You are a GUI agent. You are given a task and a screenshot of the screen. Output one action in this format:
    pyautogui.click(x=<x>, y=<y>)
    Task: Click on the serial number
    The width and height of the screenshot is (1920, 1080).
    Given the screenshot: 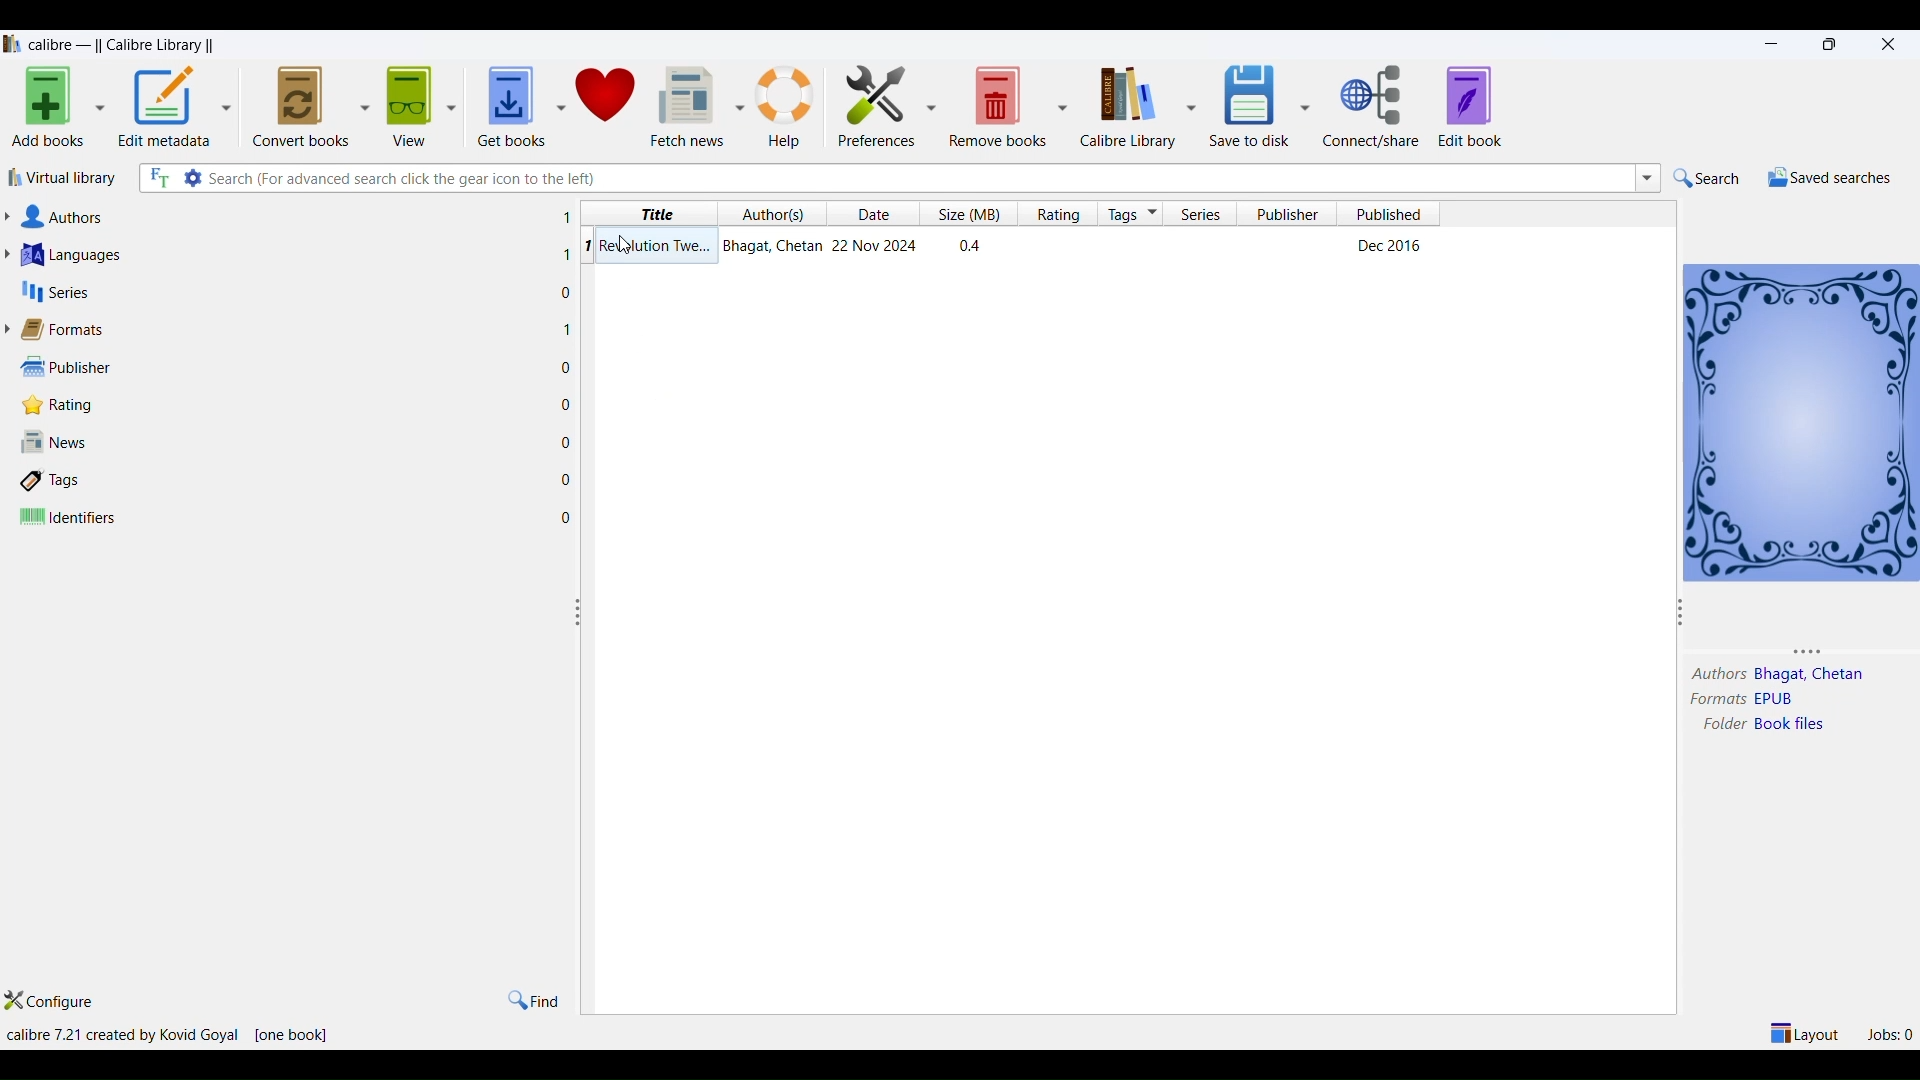 What is the action you would take?
    pyautogui.click(x=586, y=245)
    